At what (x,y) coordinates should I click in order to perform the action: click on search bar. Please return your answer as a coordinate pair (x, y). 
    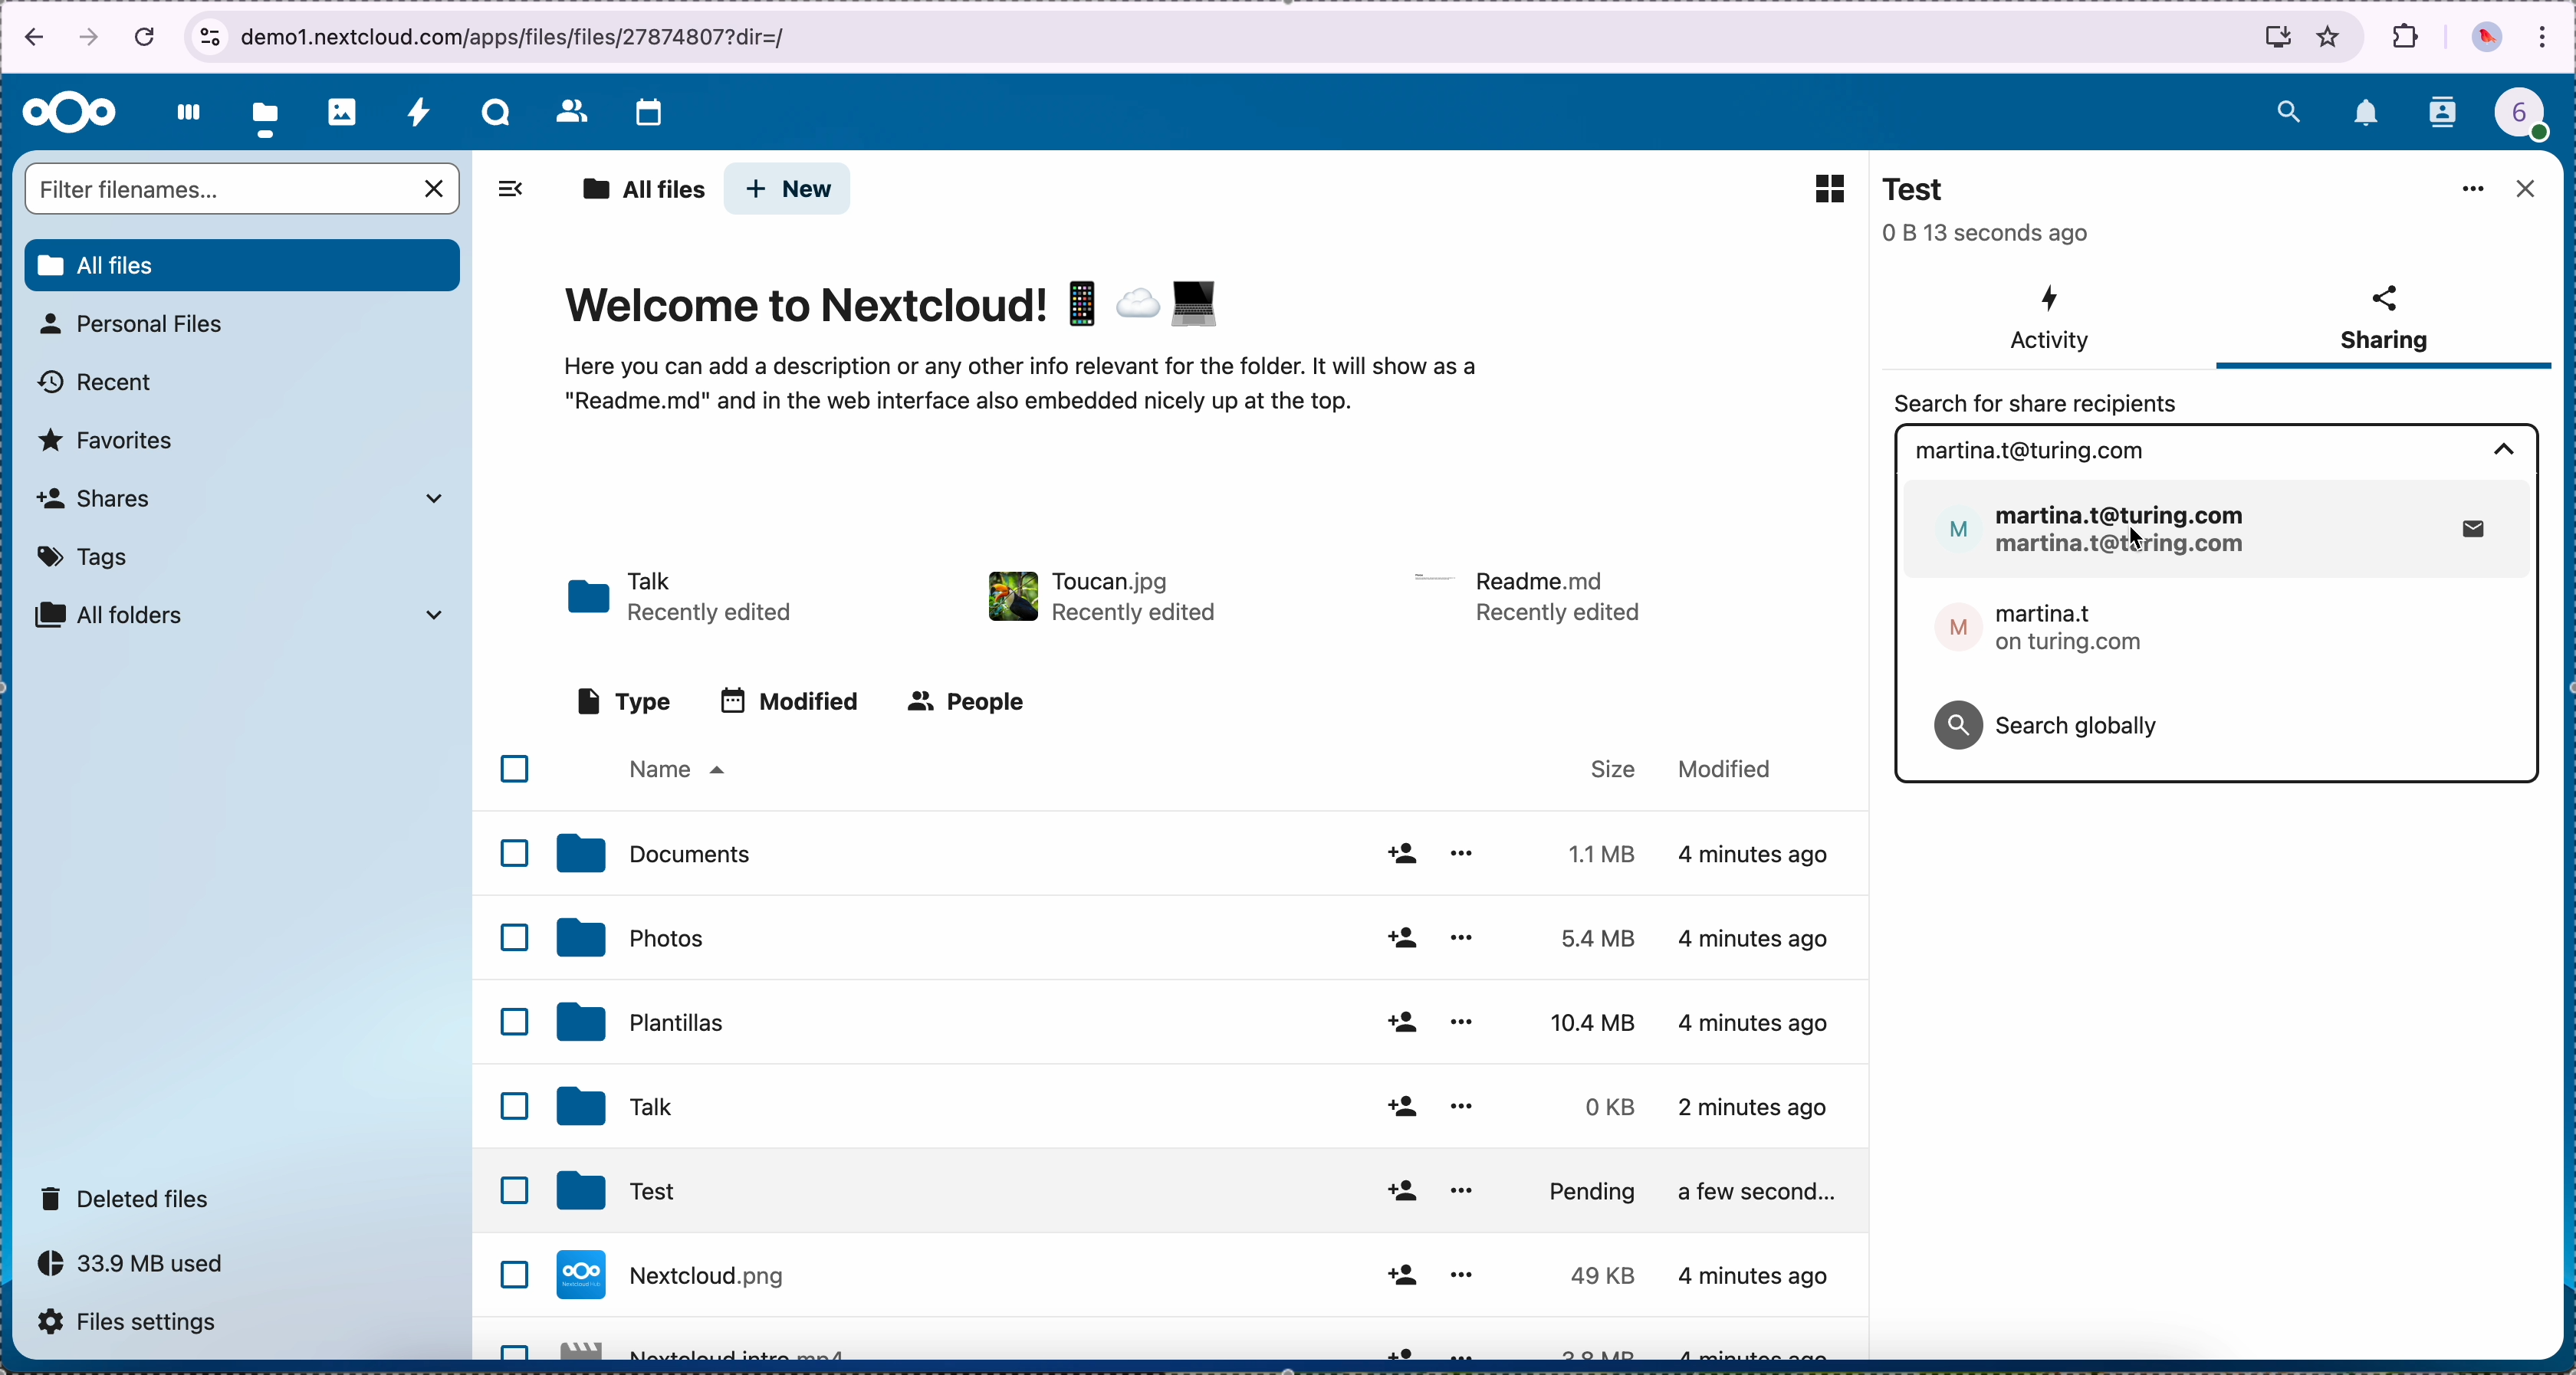
    Looking at the image, I should click on (245, 191).